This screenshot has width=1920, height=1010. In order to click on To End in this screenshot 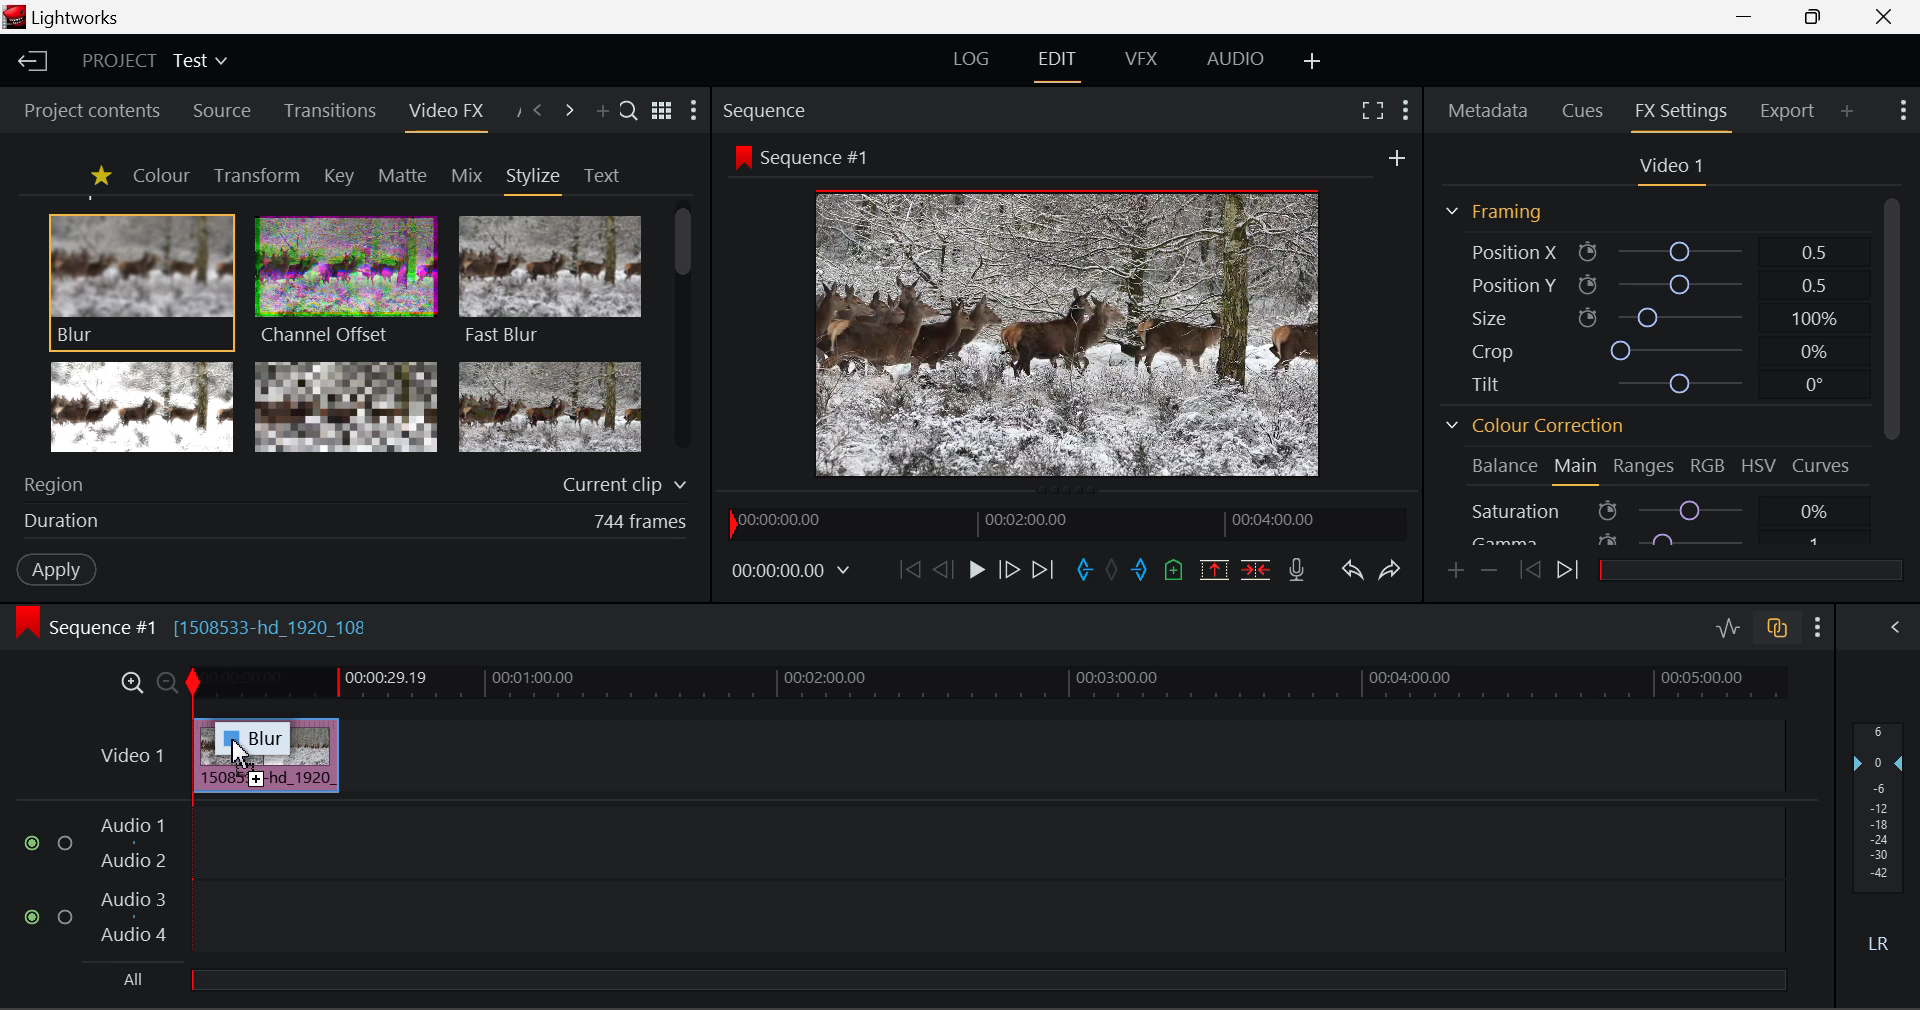, I will do `click(1045, 567)`.